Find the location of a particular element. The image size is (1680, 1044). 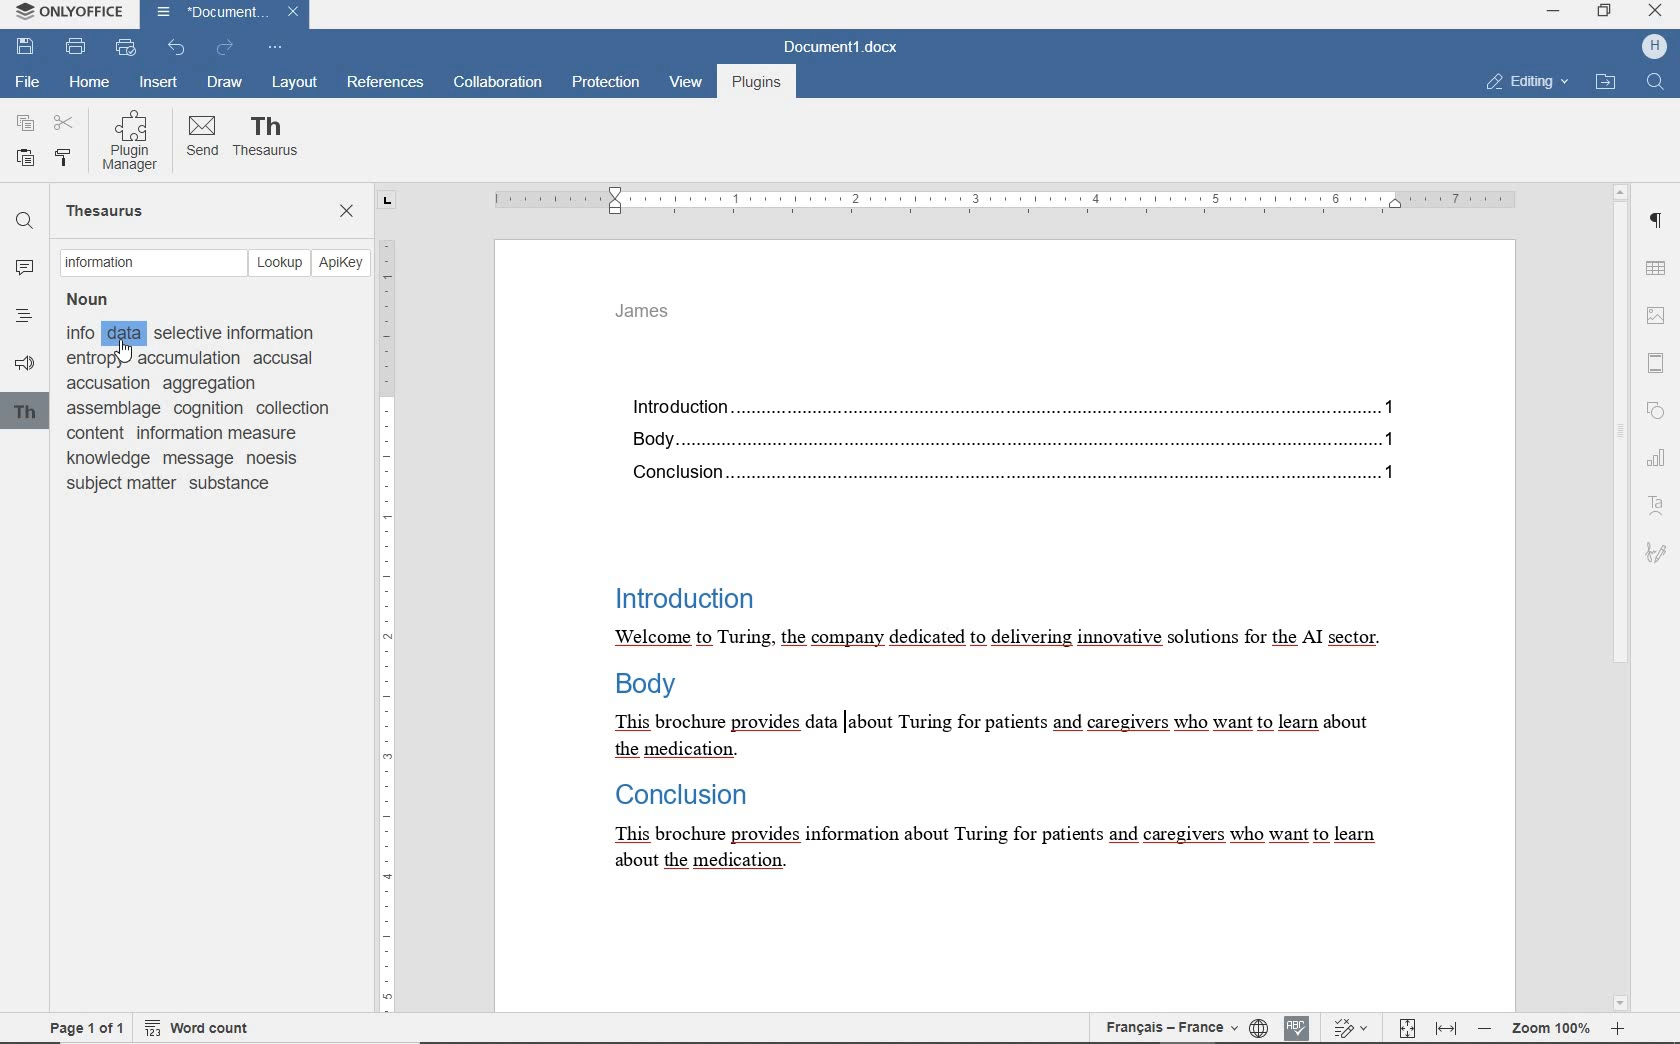

THESAURUS is located at coordinates (109, 210).